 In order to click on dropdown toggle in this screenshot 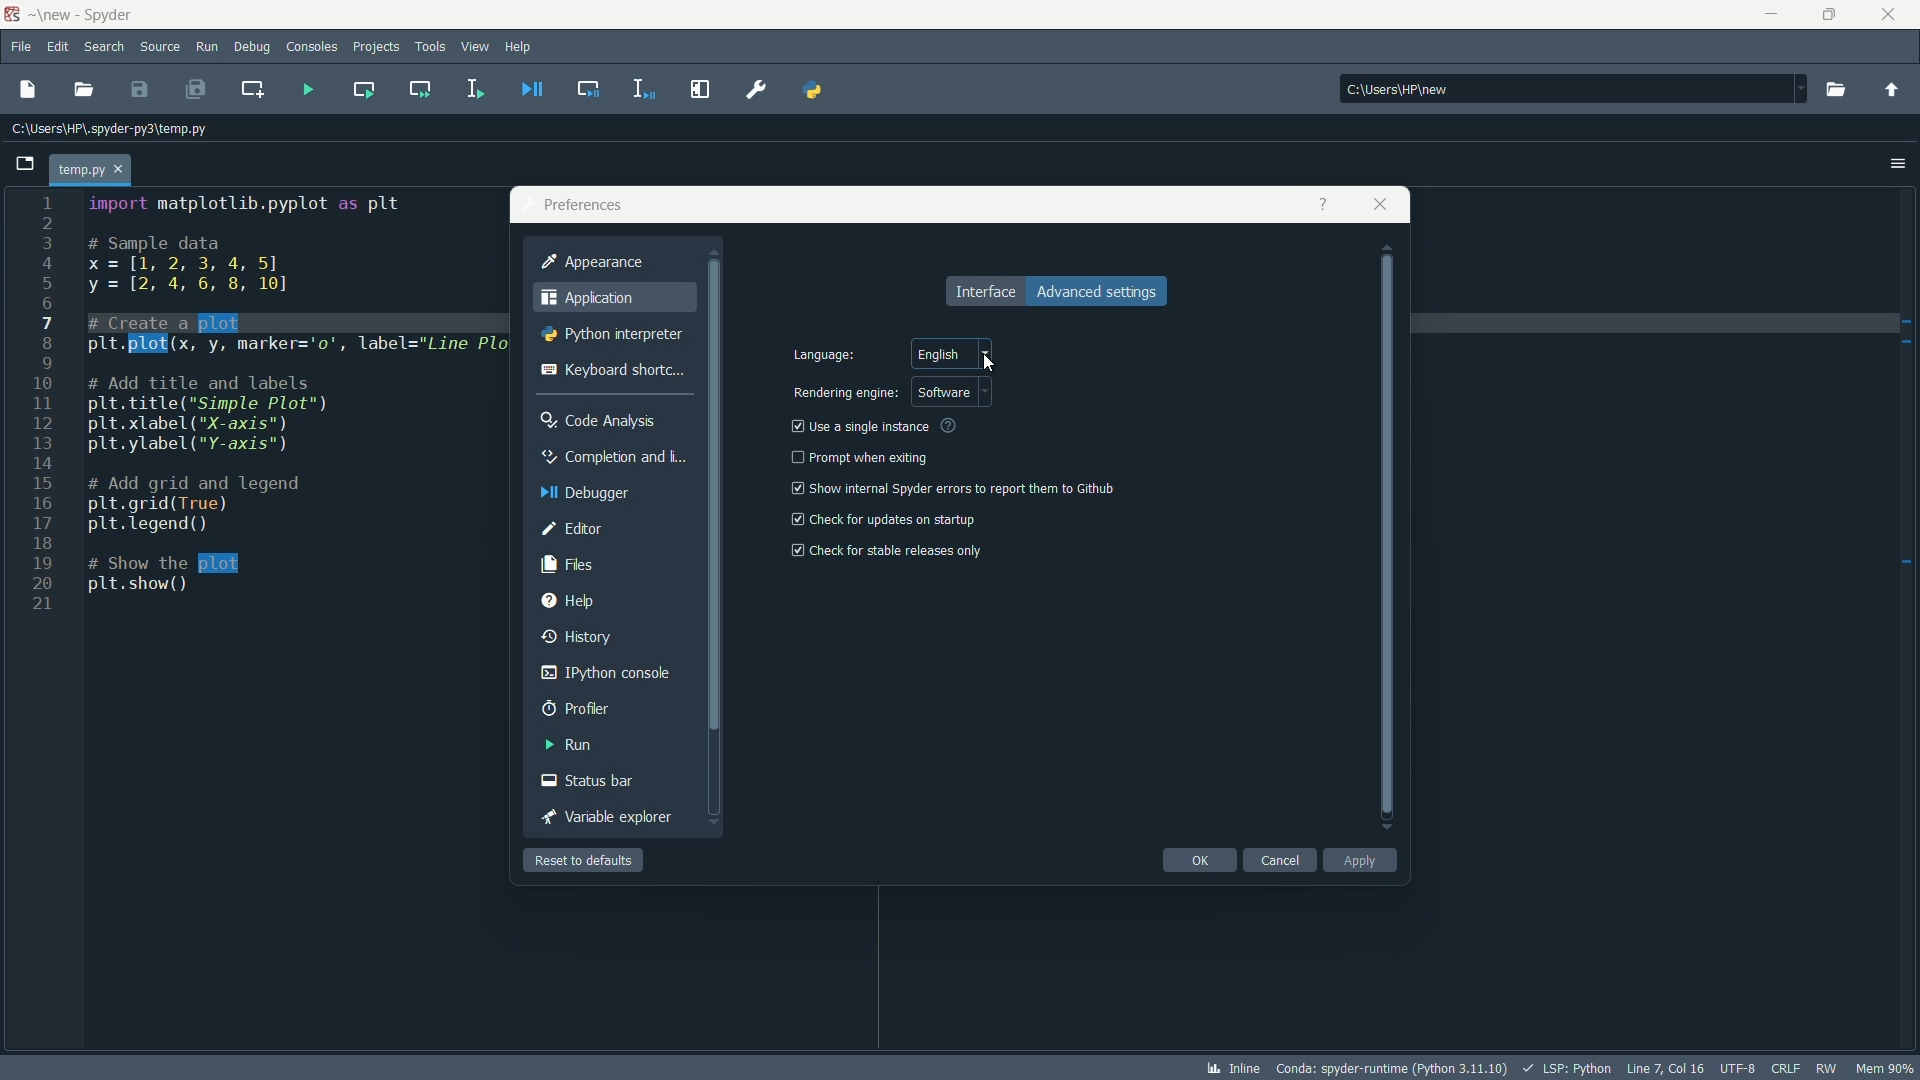, I will do `click(1796, 89)`.